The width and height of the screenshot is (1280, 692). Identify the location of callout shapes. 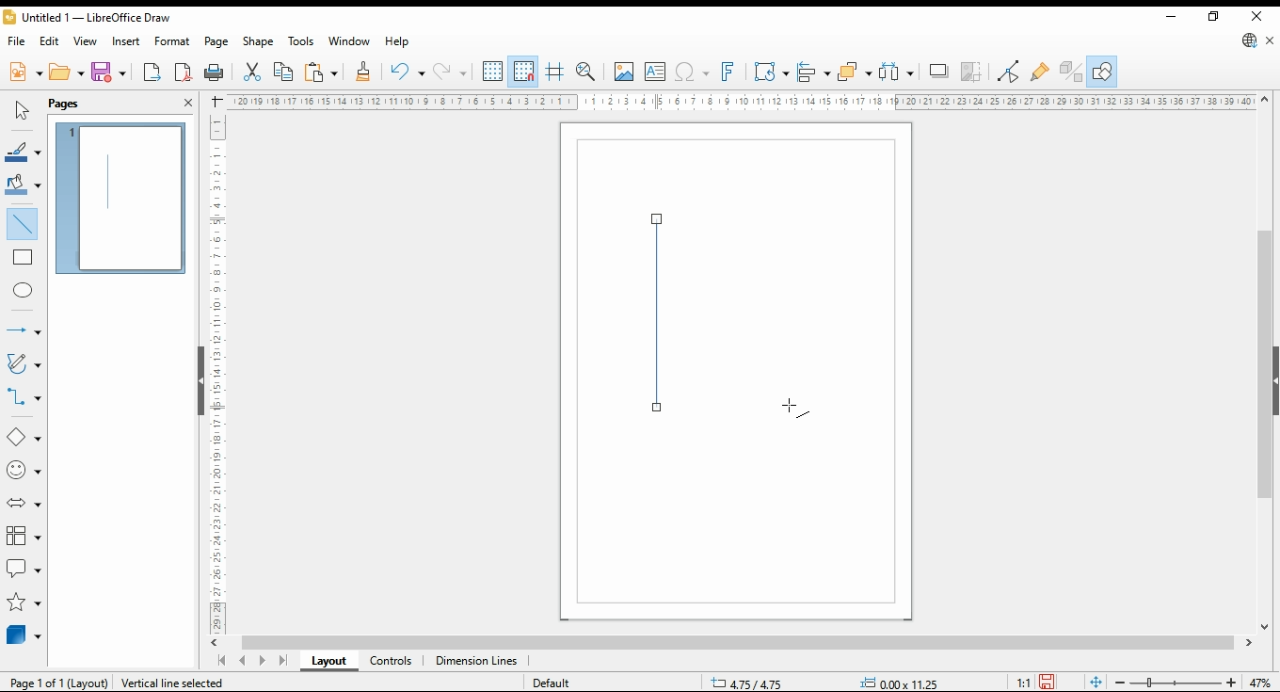
(24, 568).